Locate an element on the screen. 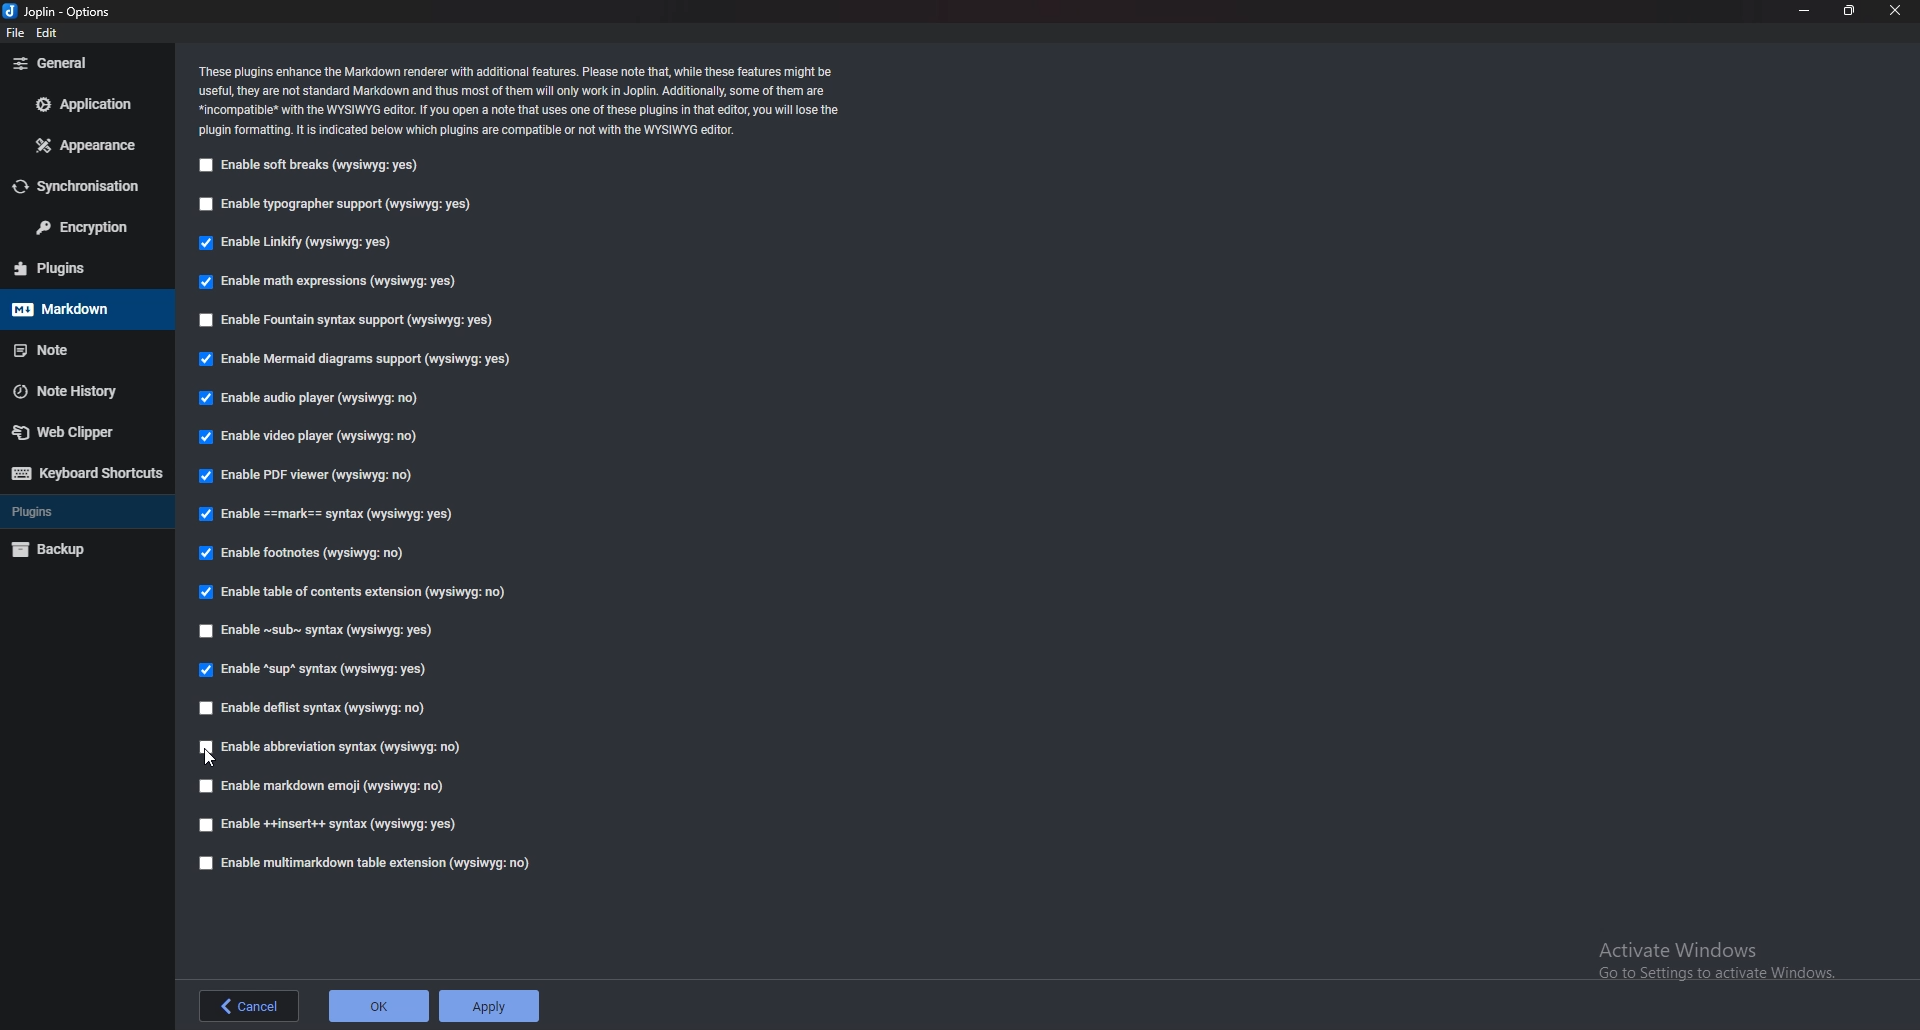 The image size is (1920, 1030). Enable audio player (wysiwyg: no) is located at coordinates (316, 397).